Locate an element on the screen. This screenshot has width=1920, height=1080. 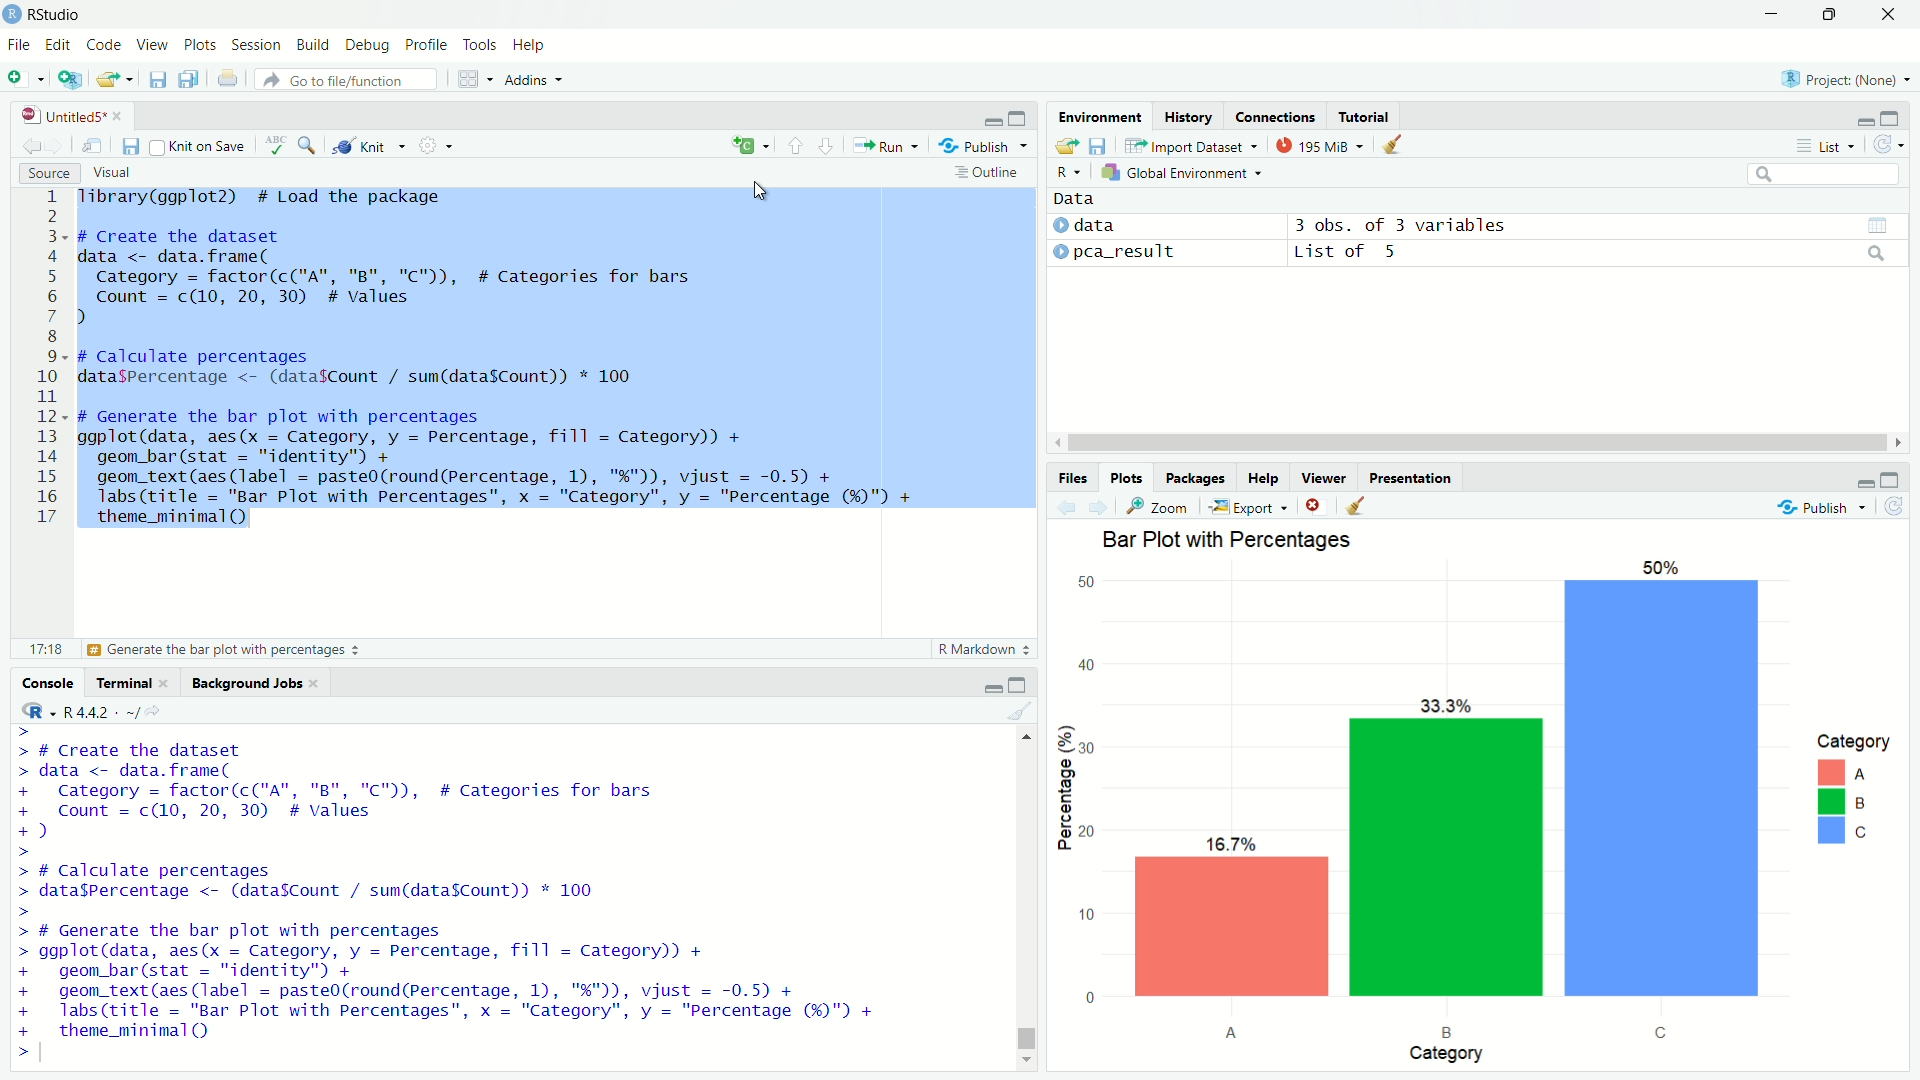
save all is located at coordinates (192, 79).